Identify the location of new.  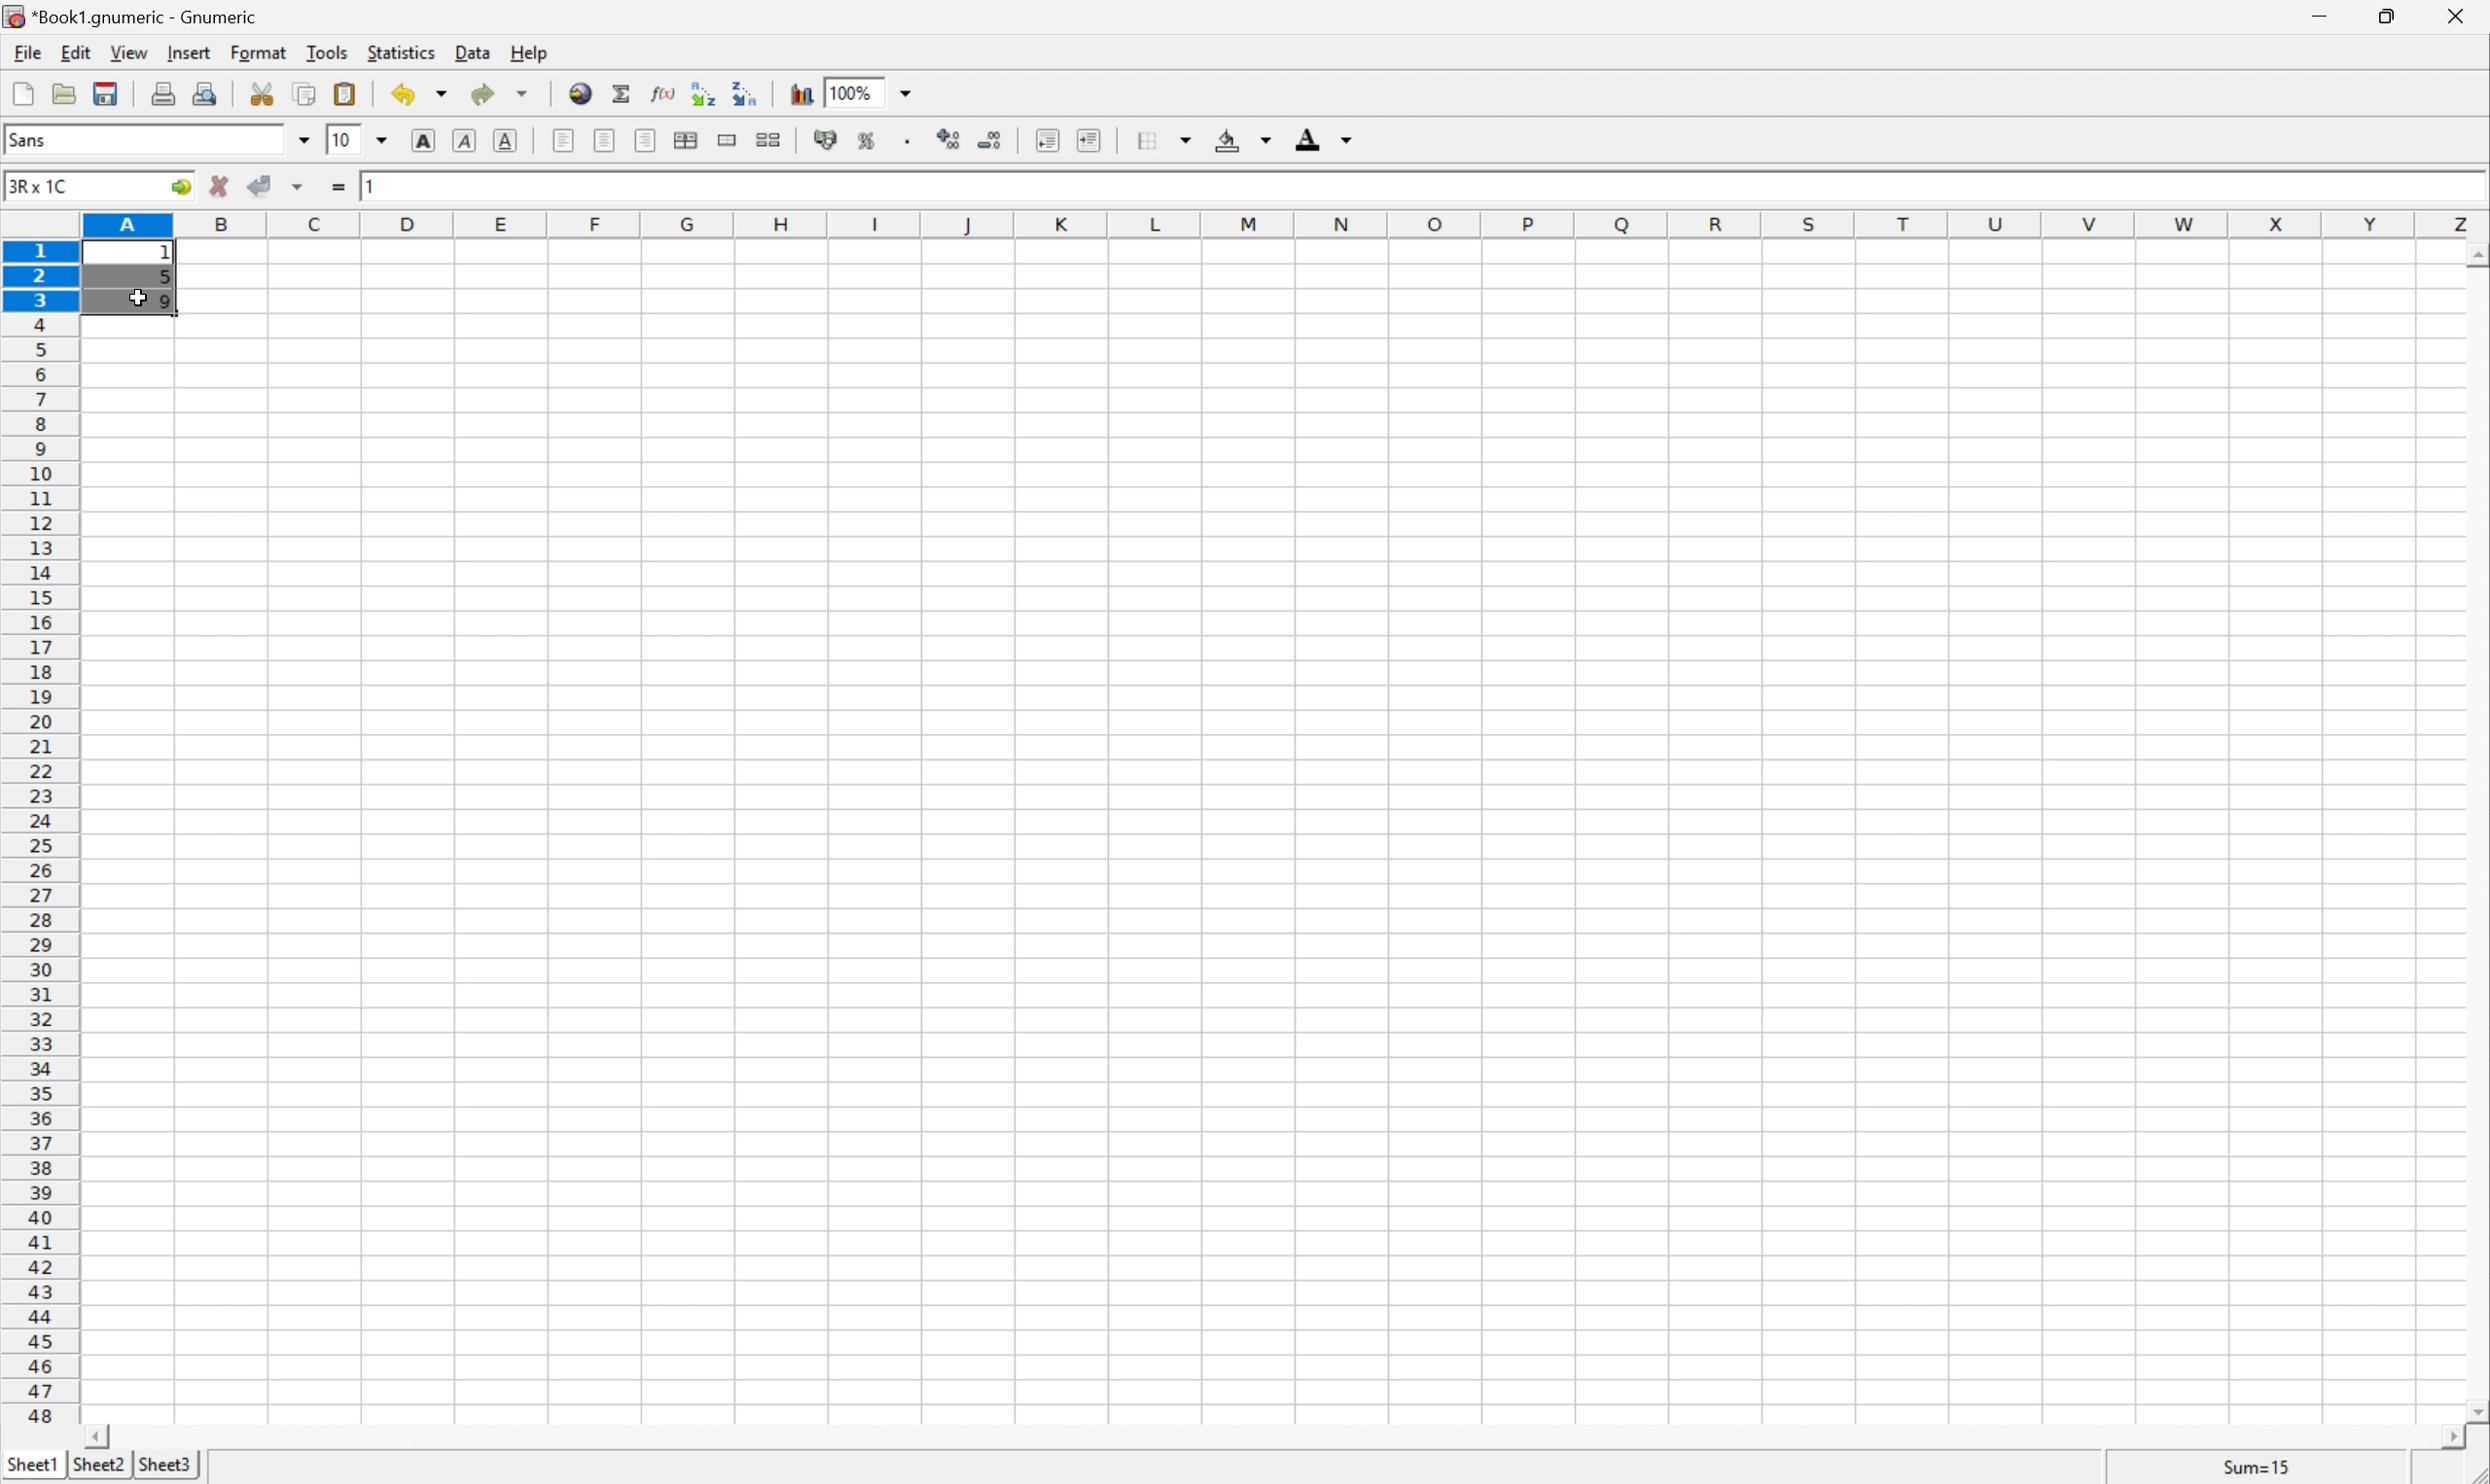
(24, 89).